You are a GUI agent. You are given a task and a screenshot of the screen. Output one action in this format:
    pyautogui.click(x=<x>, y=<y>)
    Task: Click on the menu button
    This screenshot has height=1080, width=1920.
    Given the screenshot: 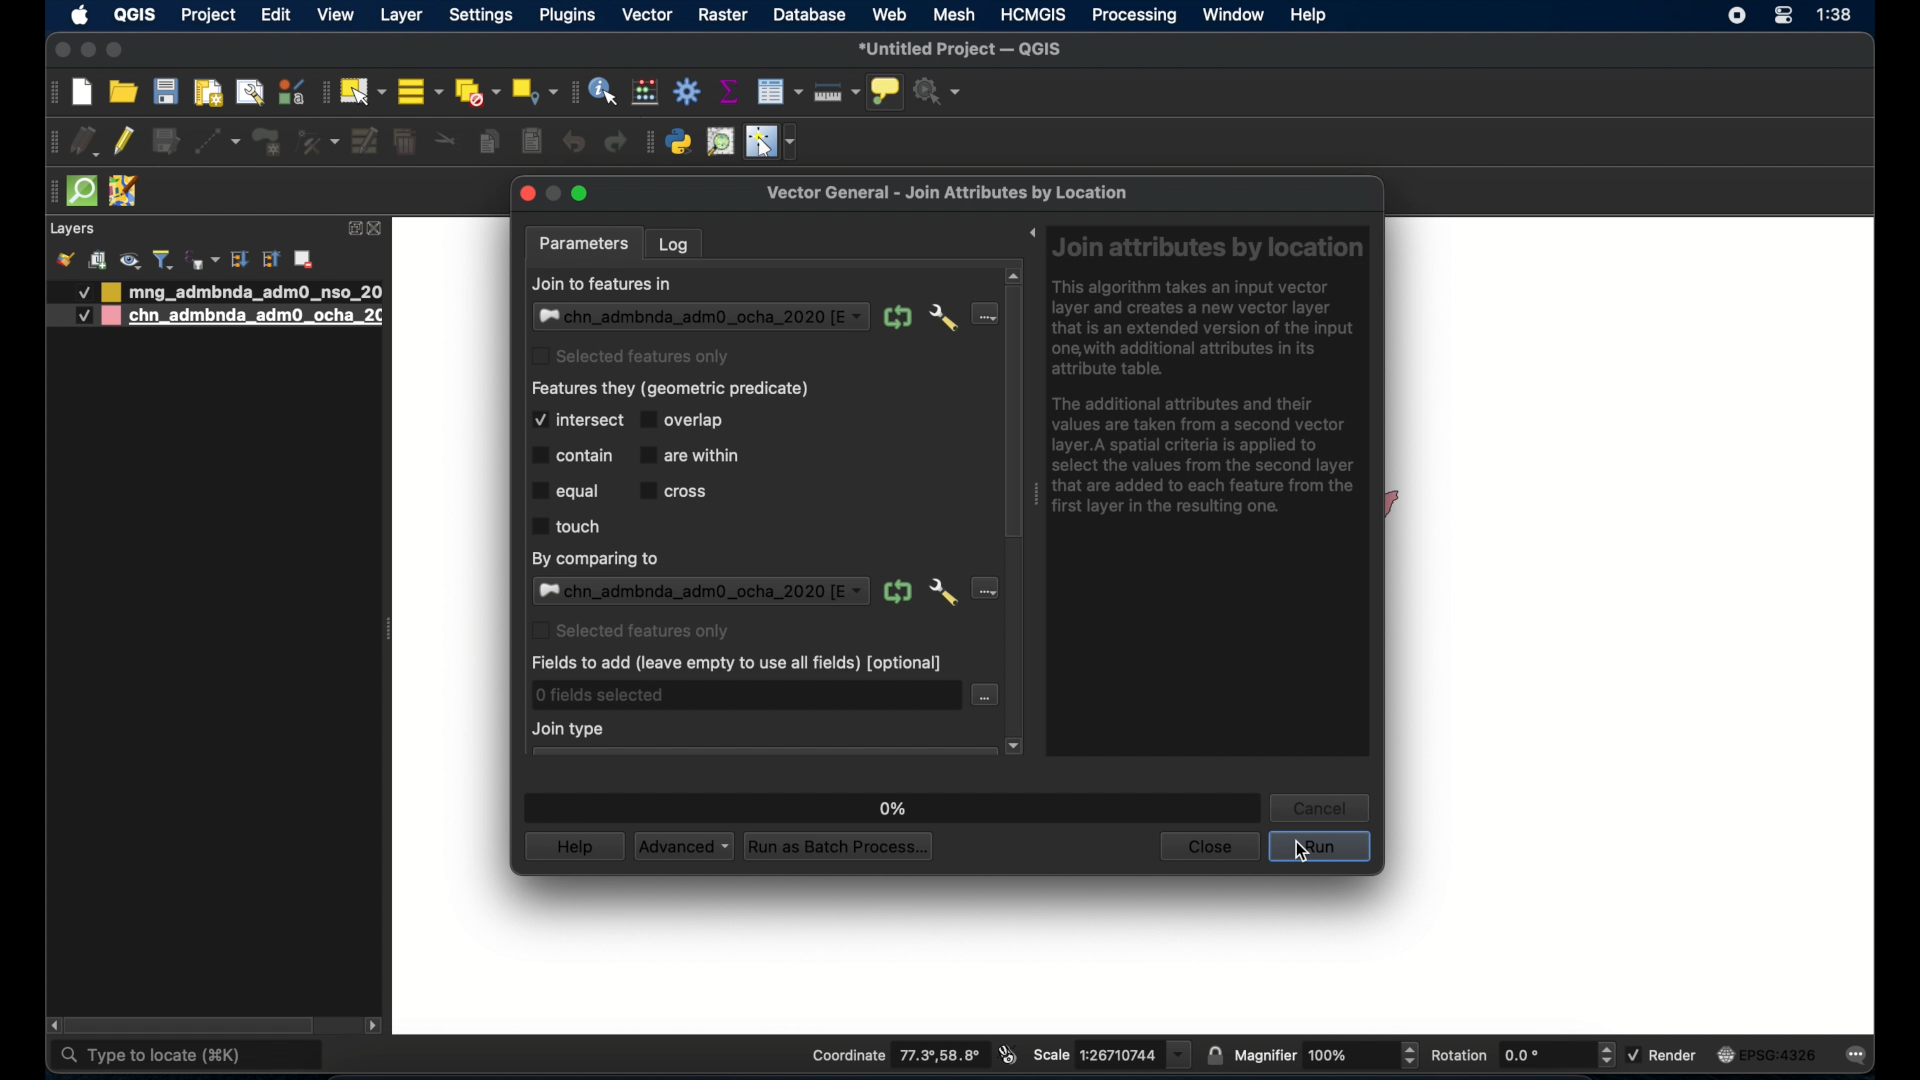 What is the action you would take?
    pyautogui.click(x=985, y=695)
    